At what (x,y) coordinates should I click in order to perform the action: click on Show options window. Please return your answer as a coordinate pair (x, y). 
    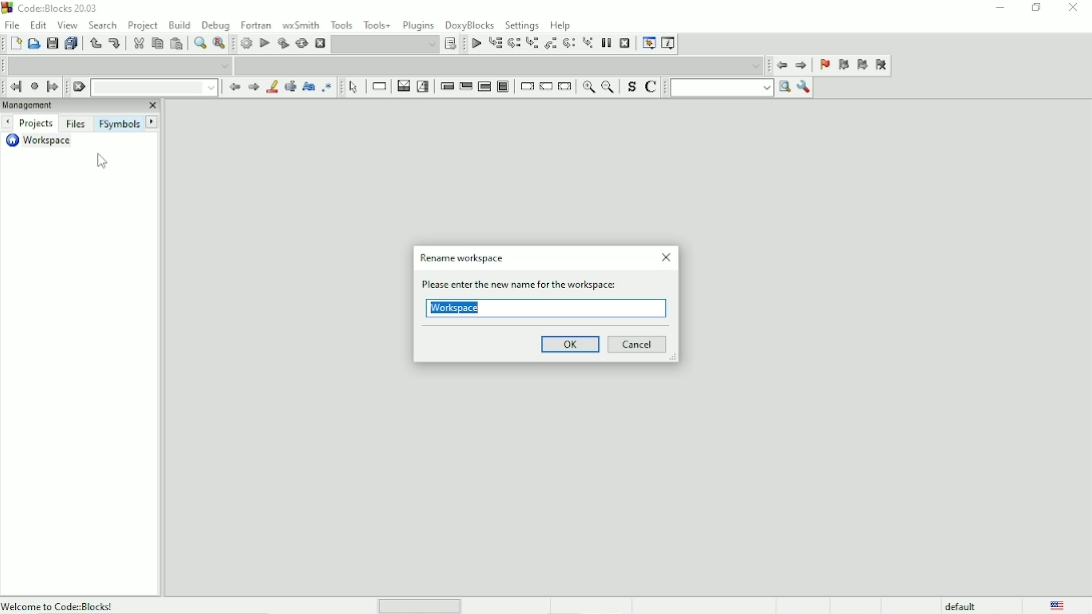
    Looking at the image, I should click on (803, 87).